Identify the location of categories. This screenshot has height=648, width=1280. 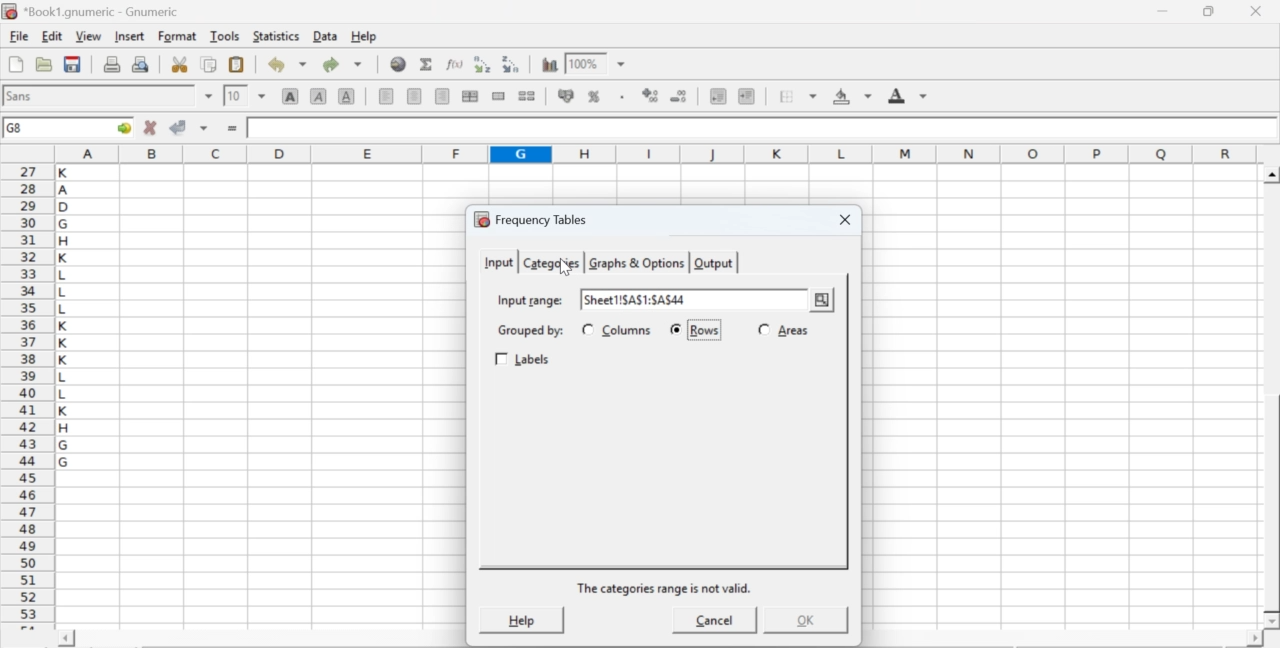
(550, 263).